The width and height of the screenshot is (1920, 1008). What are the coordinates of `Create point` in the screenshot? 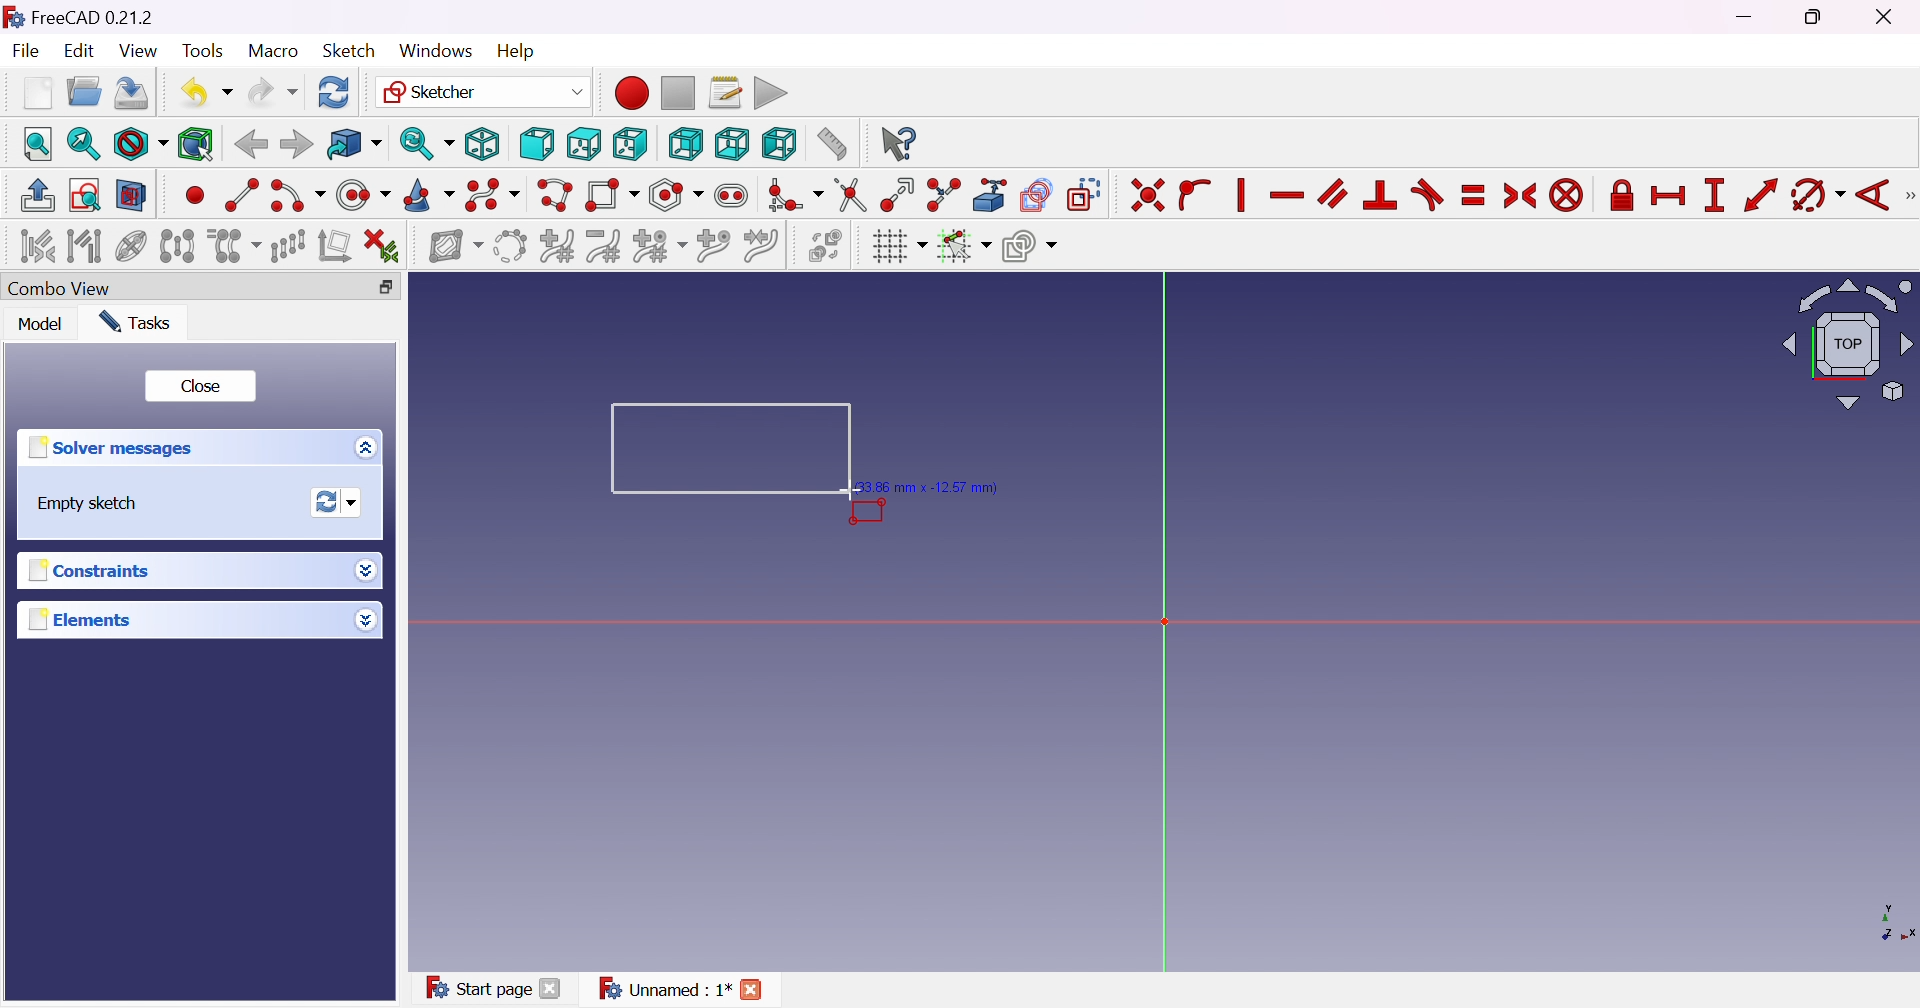 It's located at (194, 198).